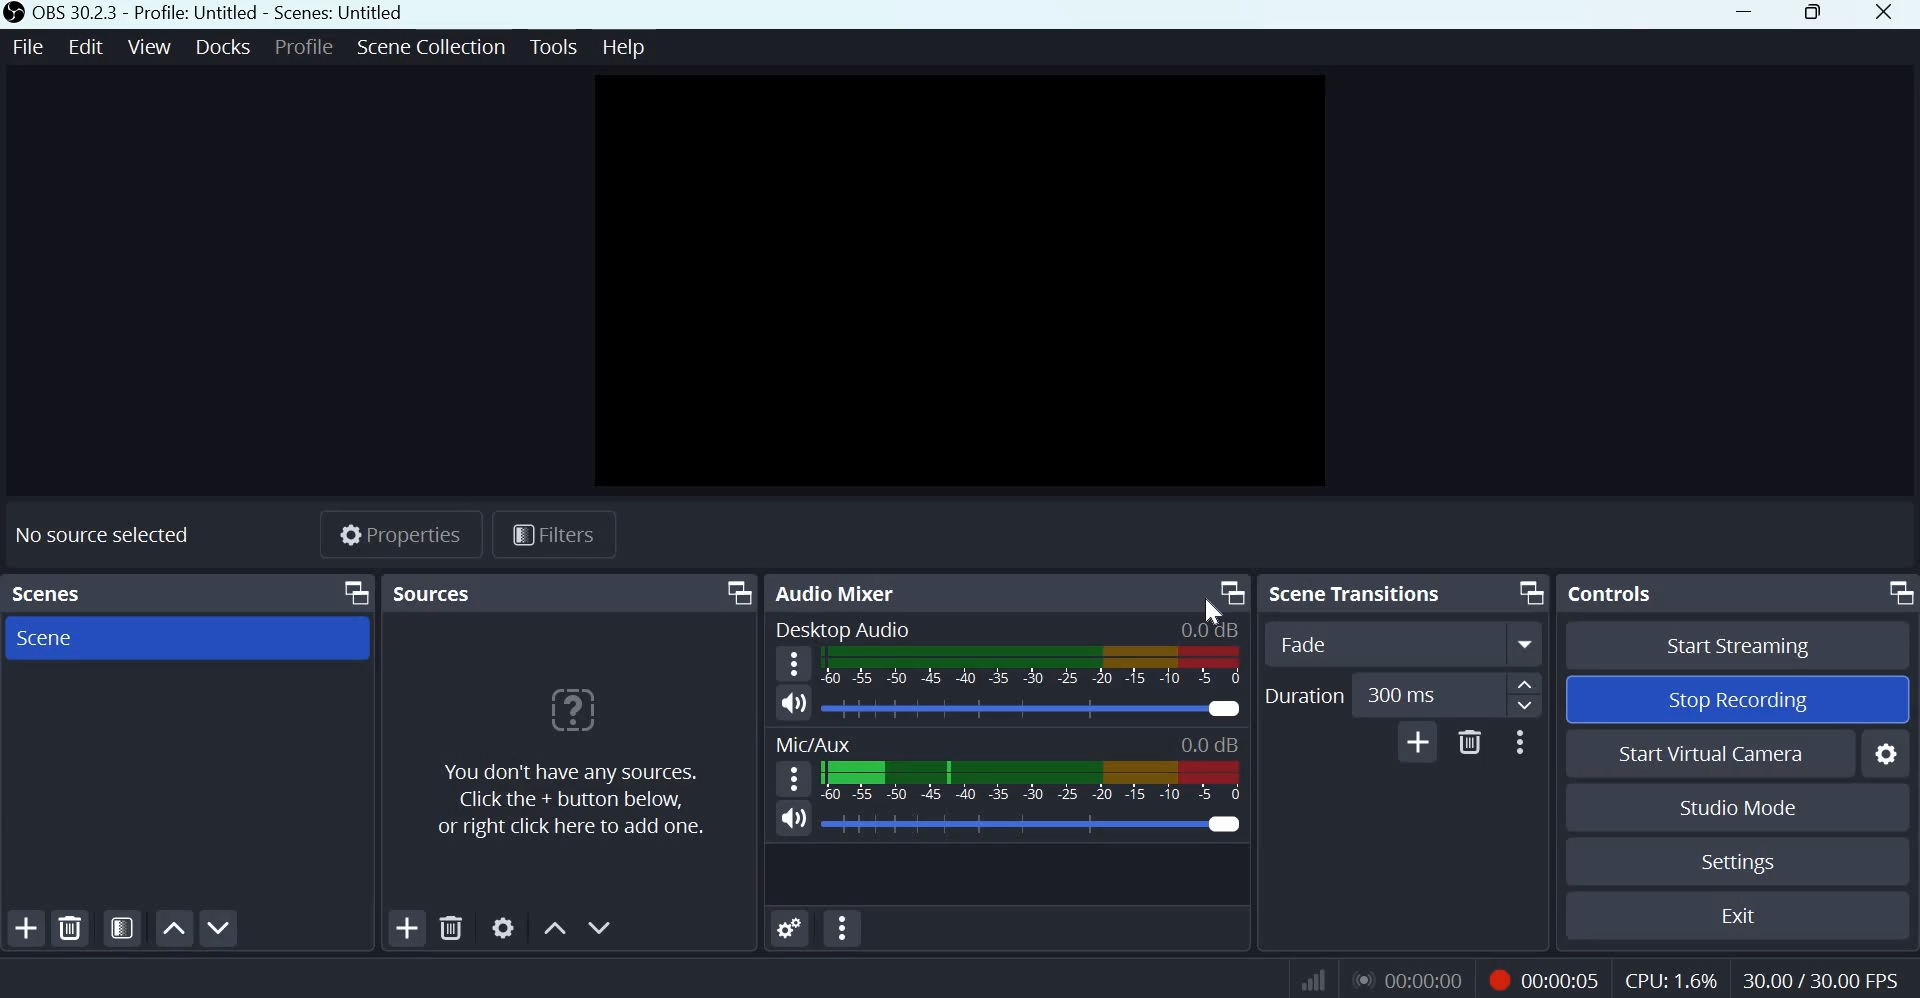 This screenshot has width=1920, height=998. What do you see at coordinates (1427, 694) in the screenshot?
I see `300 ms` at bounding box center [1427, 694].